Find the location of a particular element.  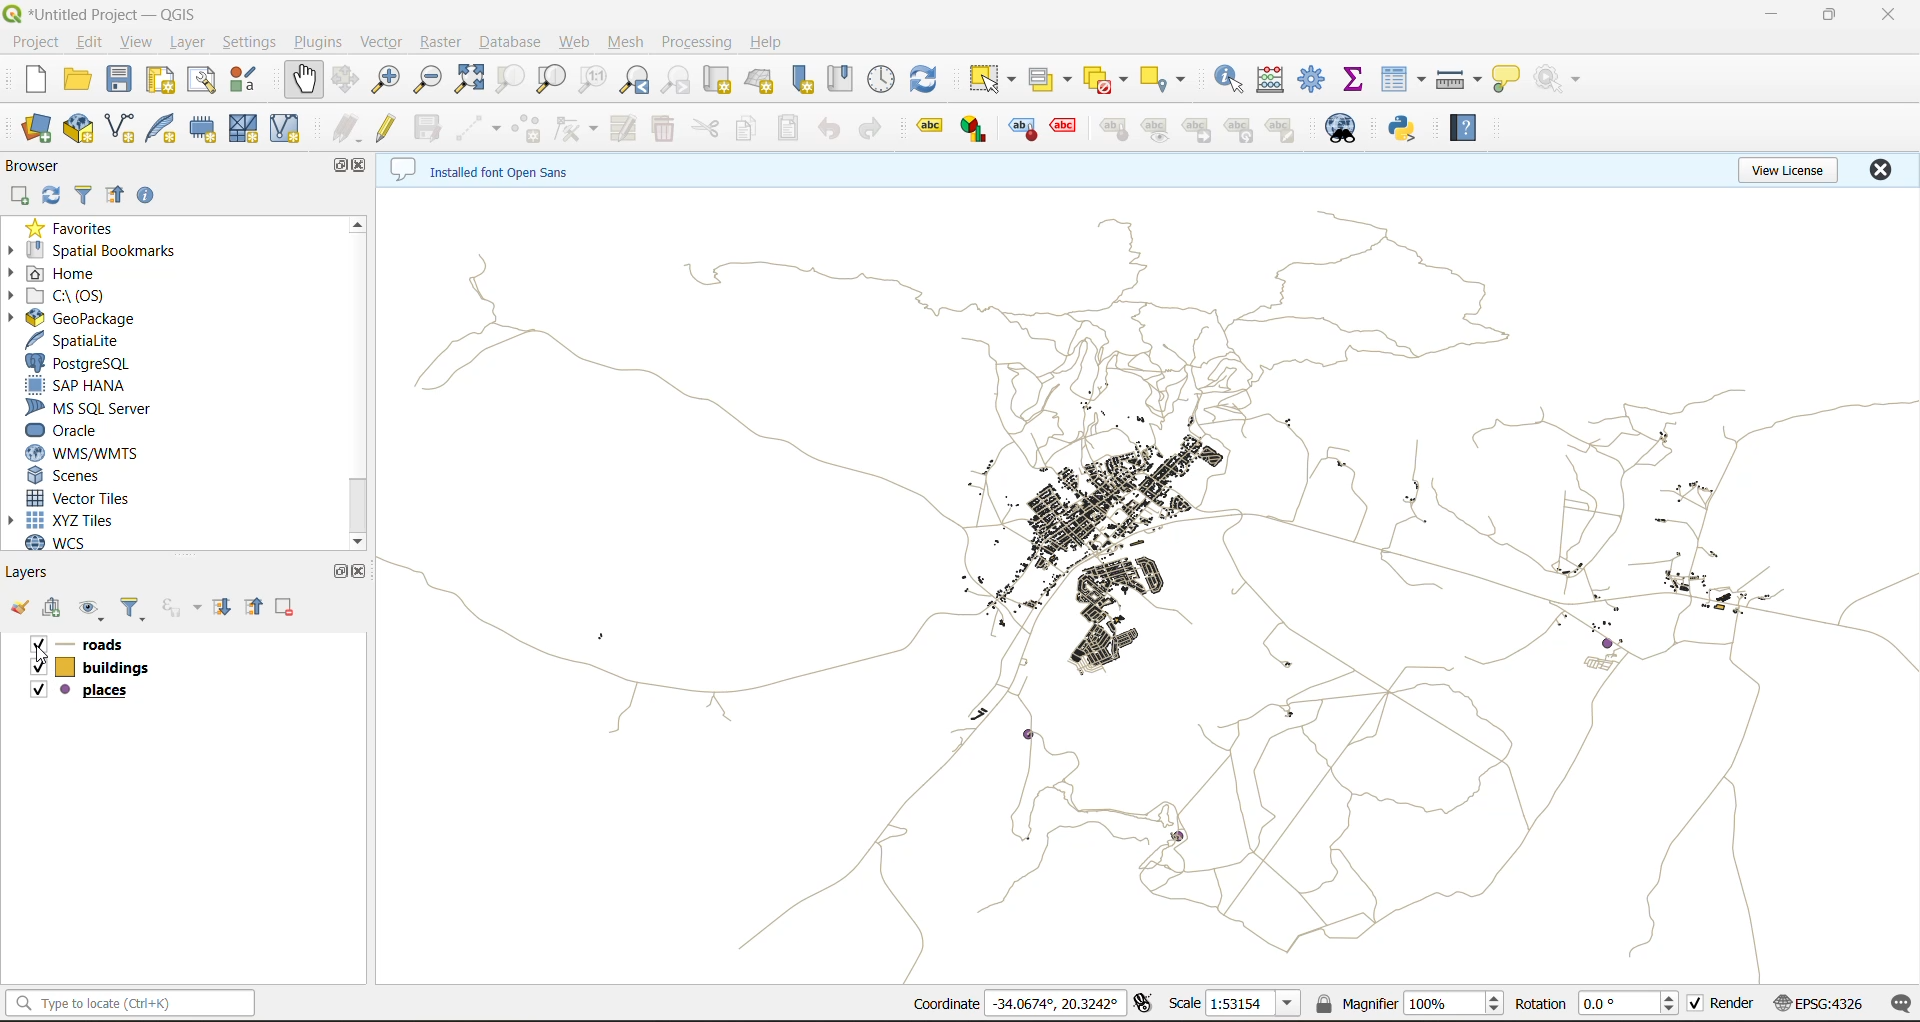

filter is located at coordinates (87, 194).